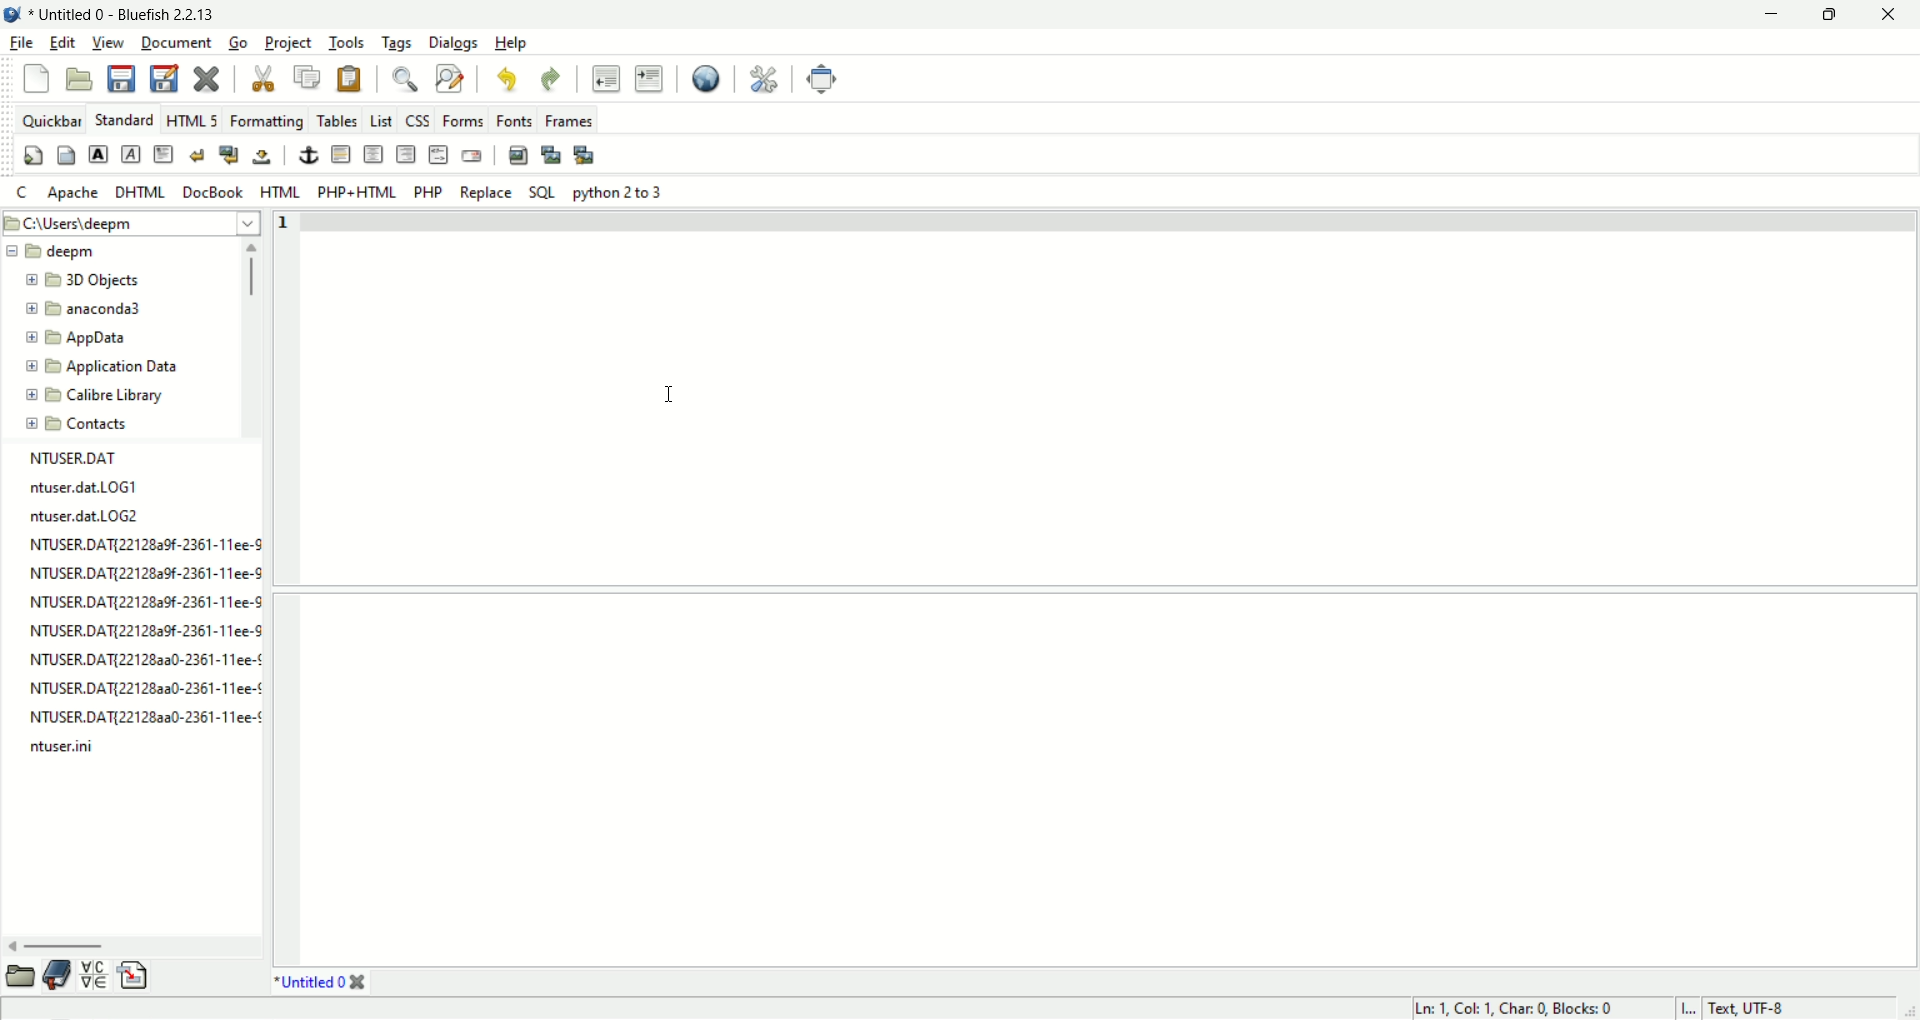 The height and width of the screenshot is (1020, 1920). What do you see at coordinates (308, 982) in the screenshot?
I see `Untitled` at bounding box center [308, 982].